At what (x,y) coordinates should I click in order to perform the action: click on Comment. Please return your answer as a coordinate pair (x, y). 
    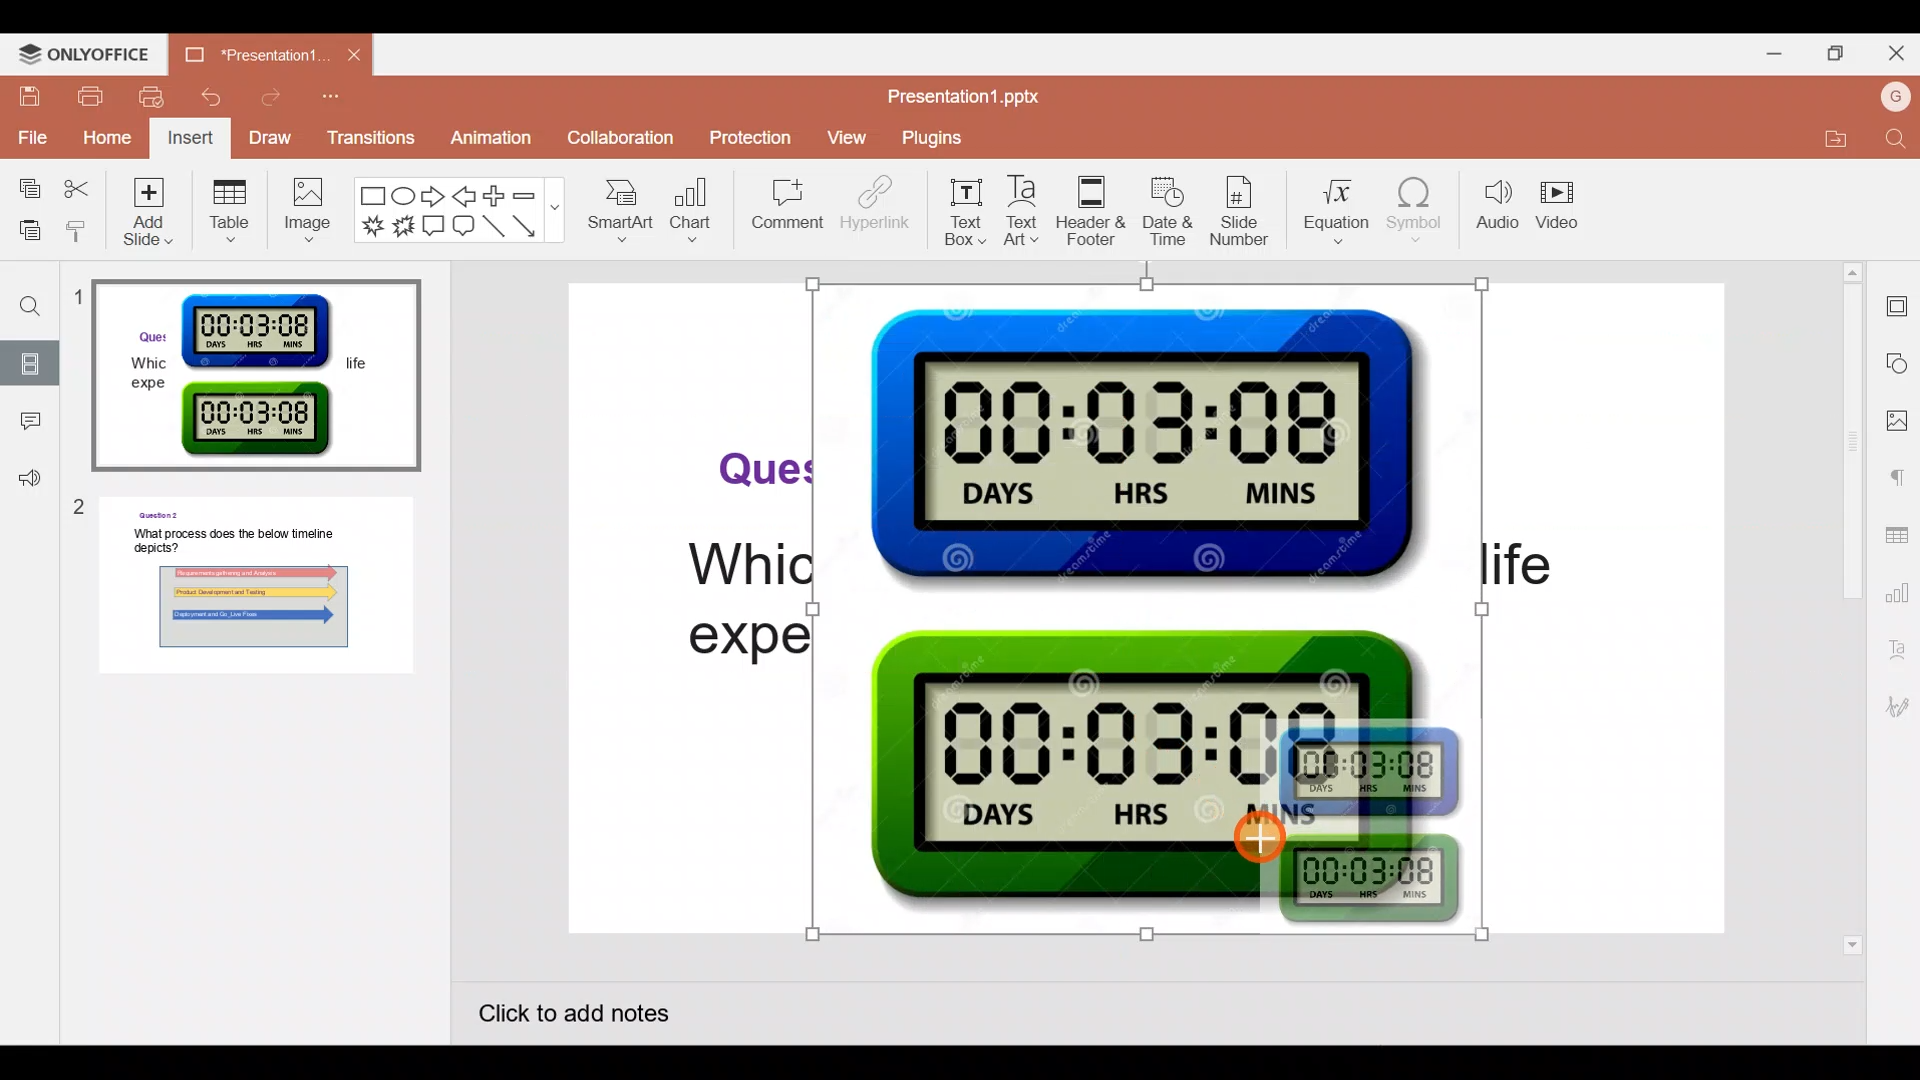
    Looking at the image, I should click on (781, 208).